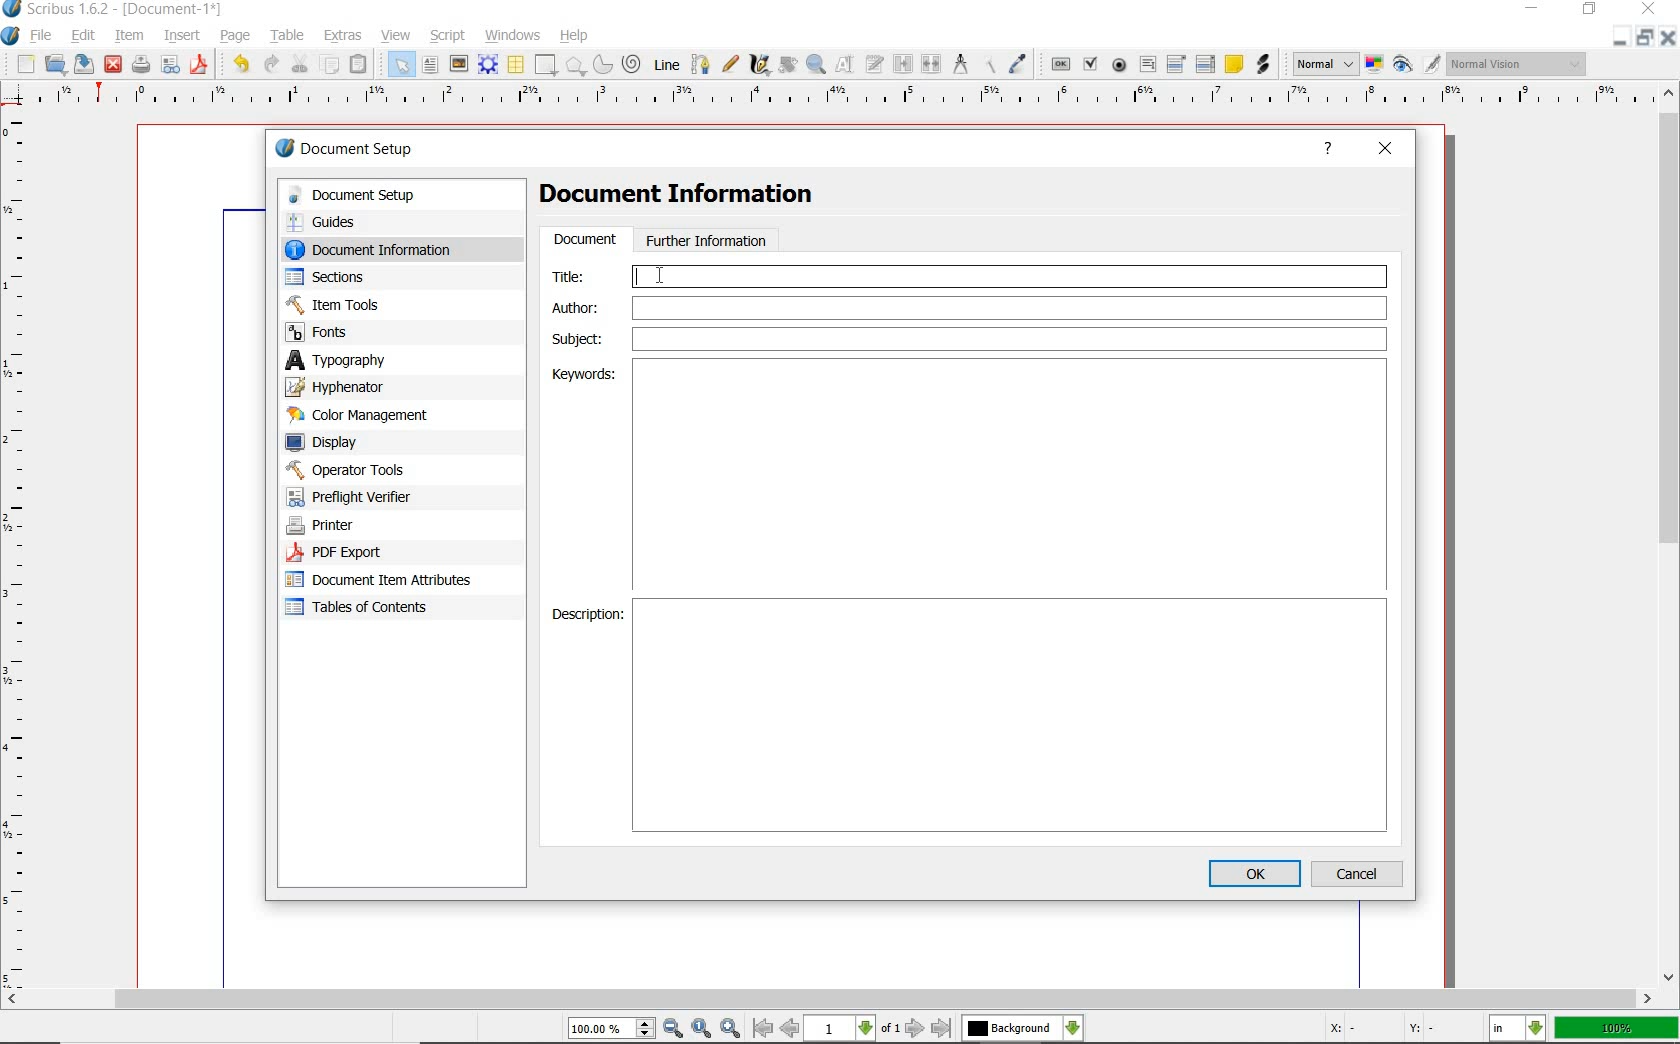 This screenshot has height=1044, width=1680. Describe the element at coordinates (273, 65) in the screenshot. I see `redo` at that location.